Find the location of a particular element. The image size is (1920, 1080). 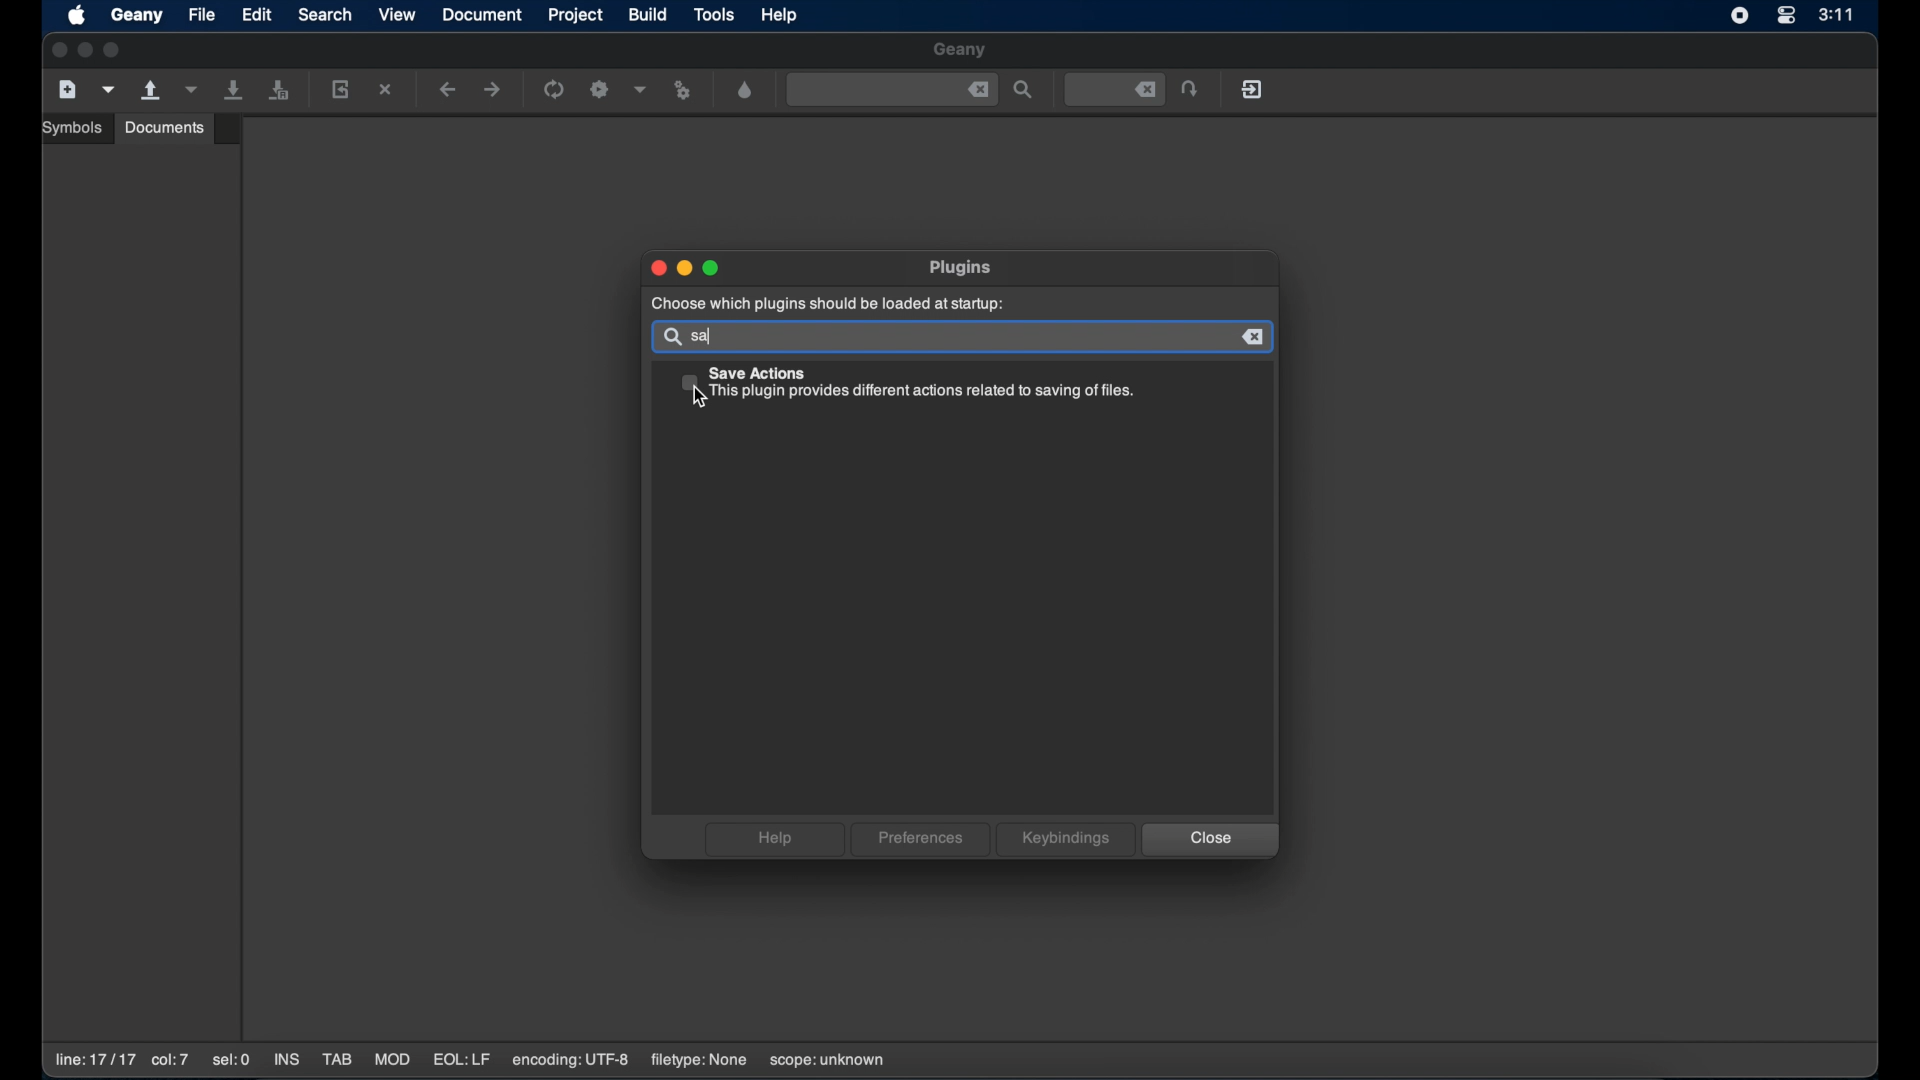

cursor is located at coordinates (704, 397).